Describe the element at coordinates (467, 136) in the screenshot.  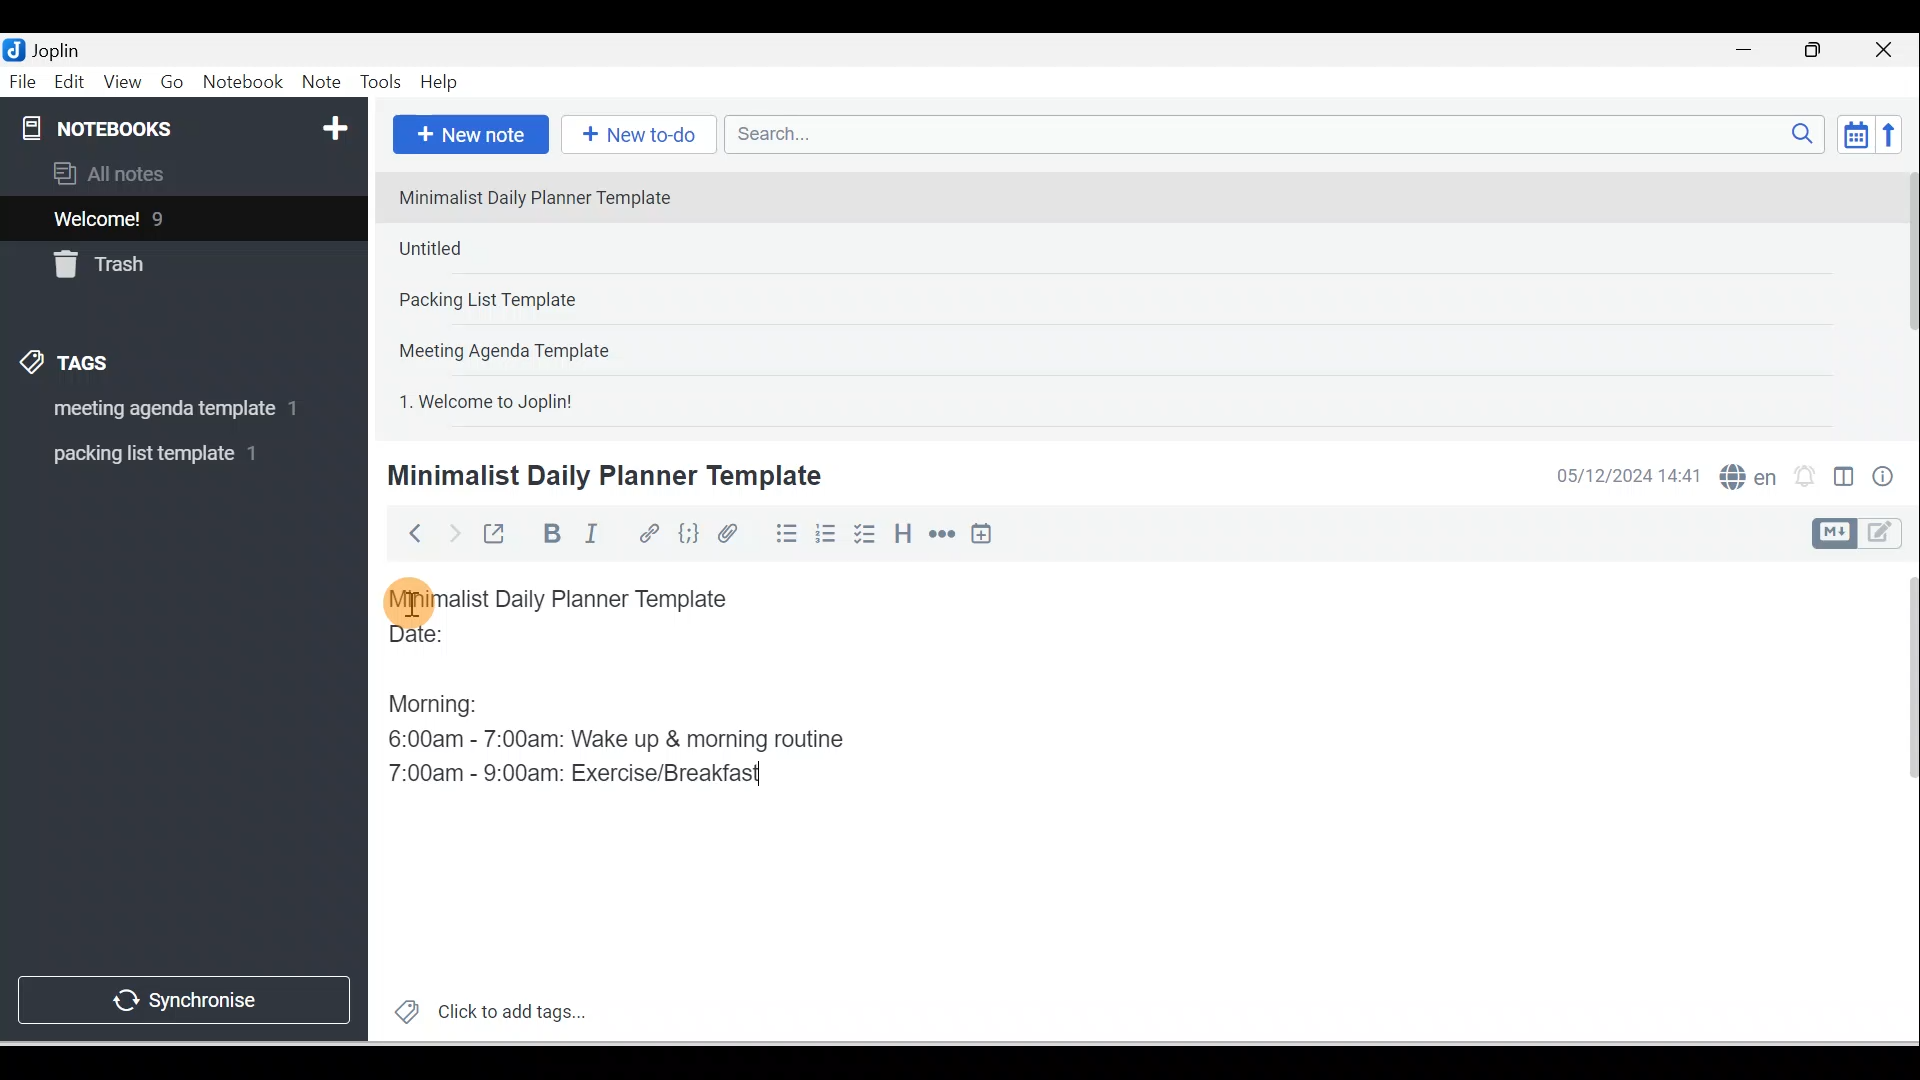
I see `New note` at that location.